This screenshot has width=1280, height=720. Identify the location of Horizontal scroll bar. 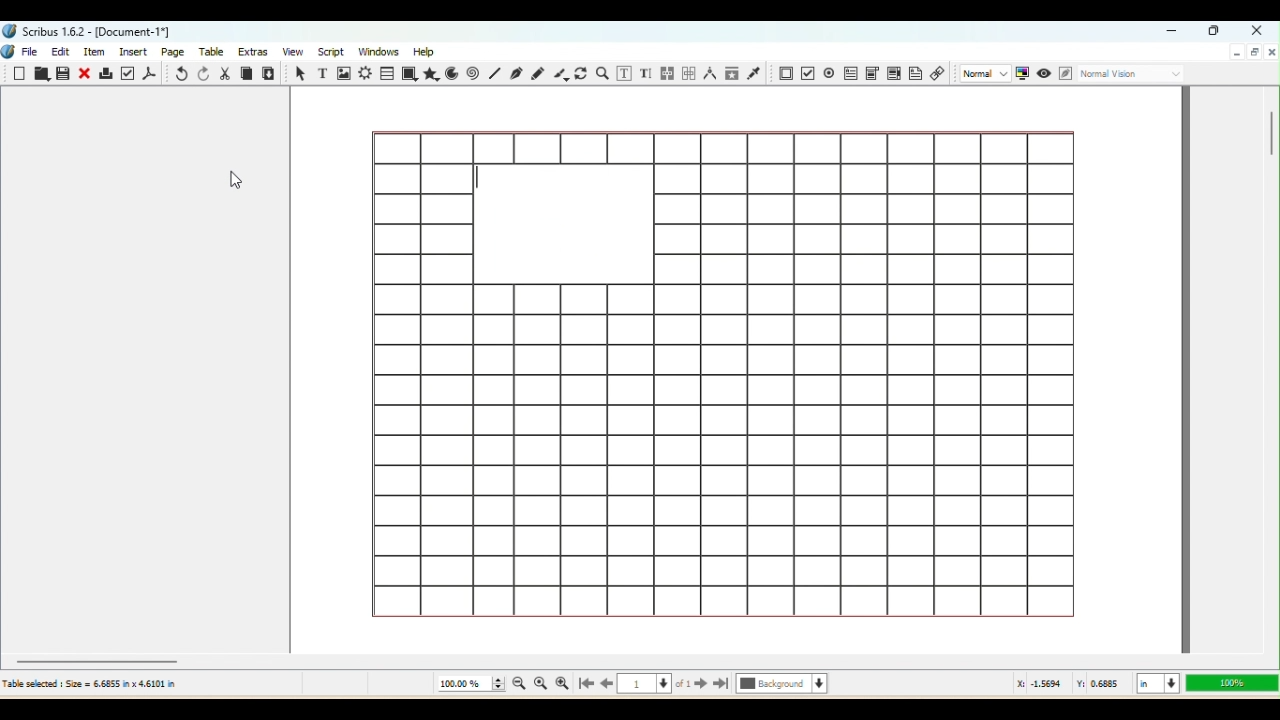
(639, 660).